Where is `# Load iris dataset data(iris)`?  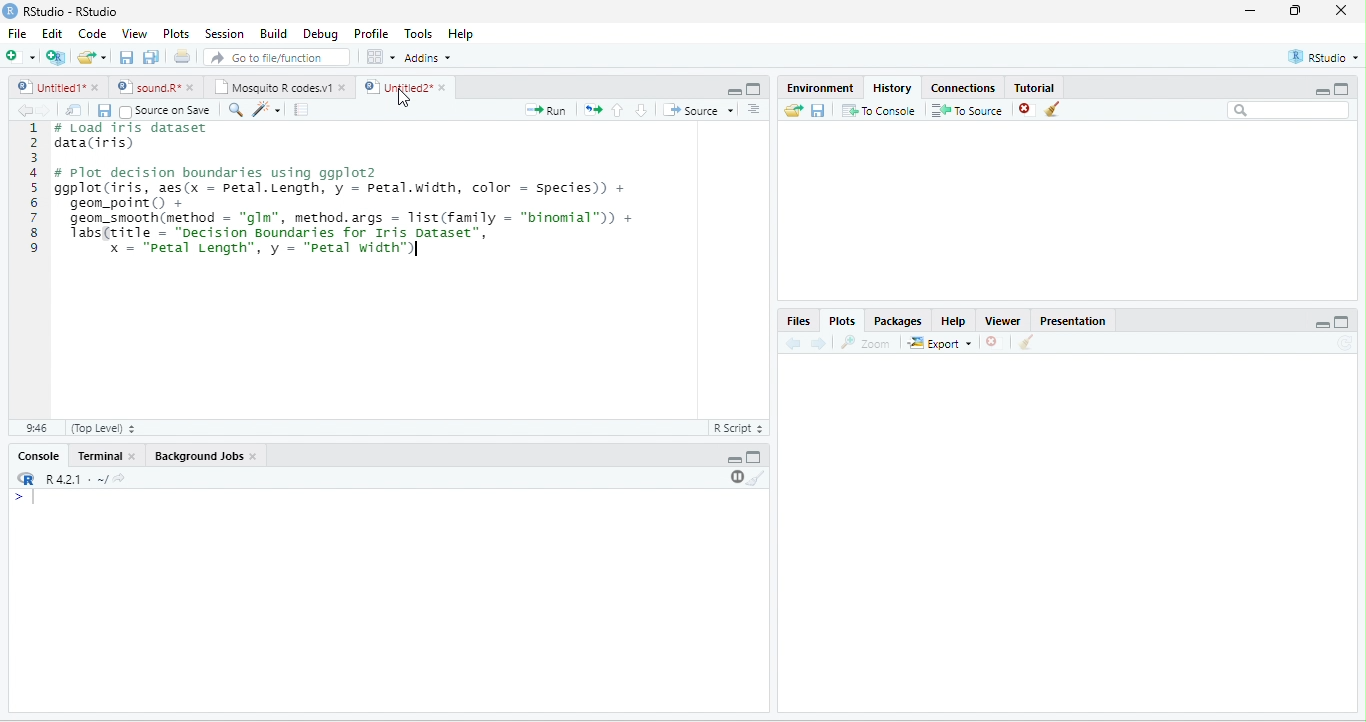 # Load iris dataset data(iris) is located at coordinates (129, 139).